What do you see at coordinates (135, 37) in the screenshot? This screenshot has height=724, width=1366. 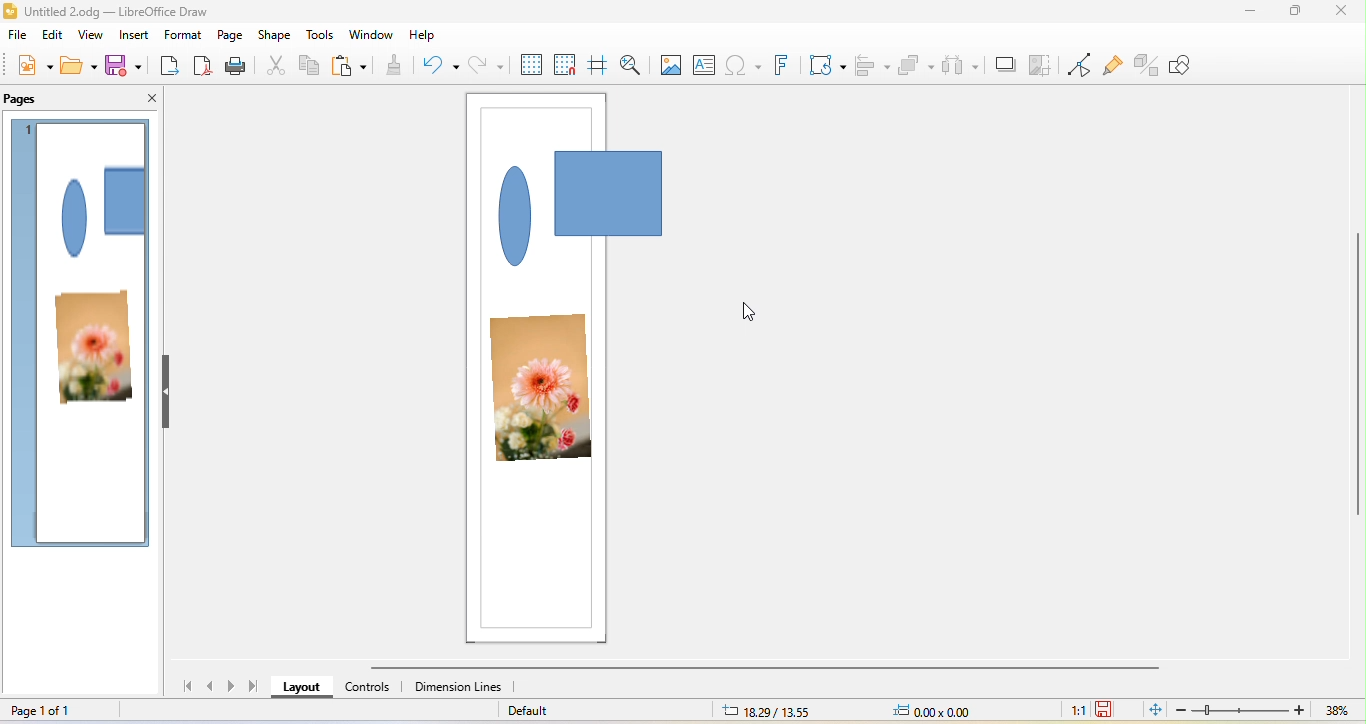 I see `insert` at bounding box center [135, 37].